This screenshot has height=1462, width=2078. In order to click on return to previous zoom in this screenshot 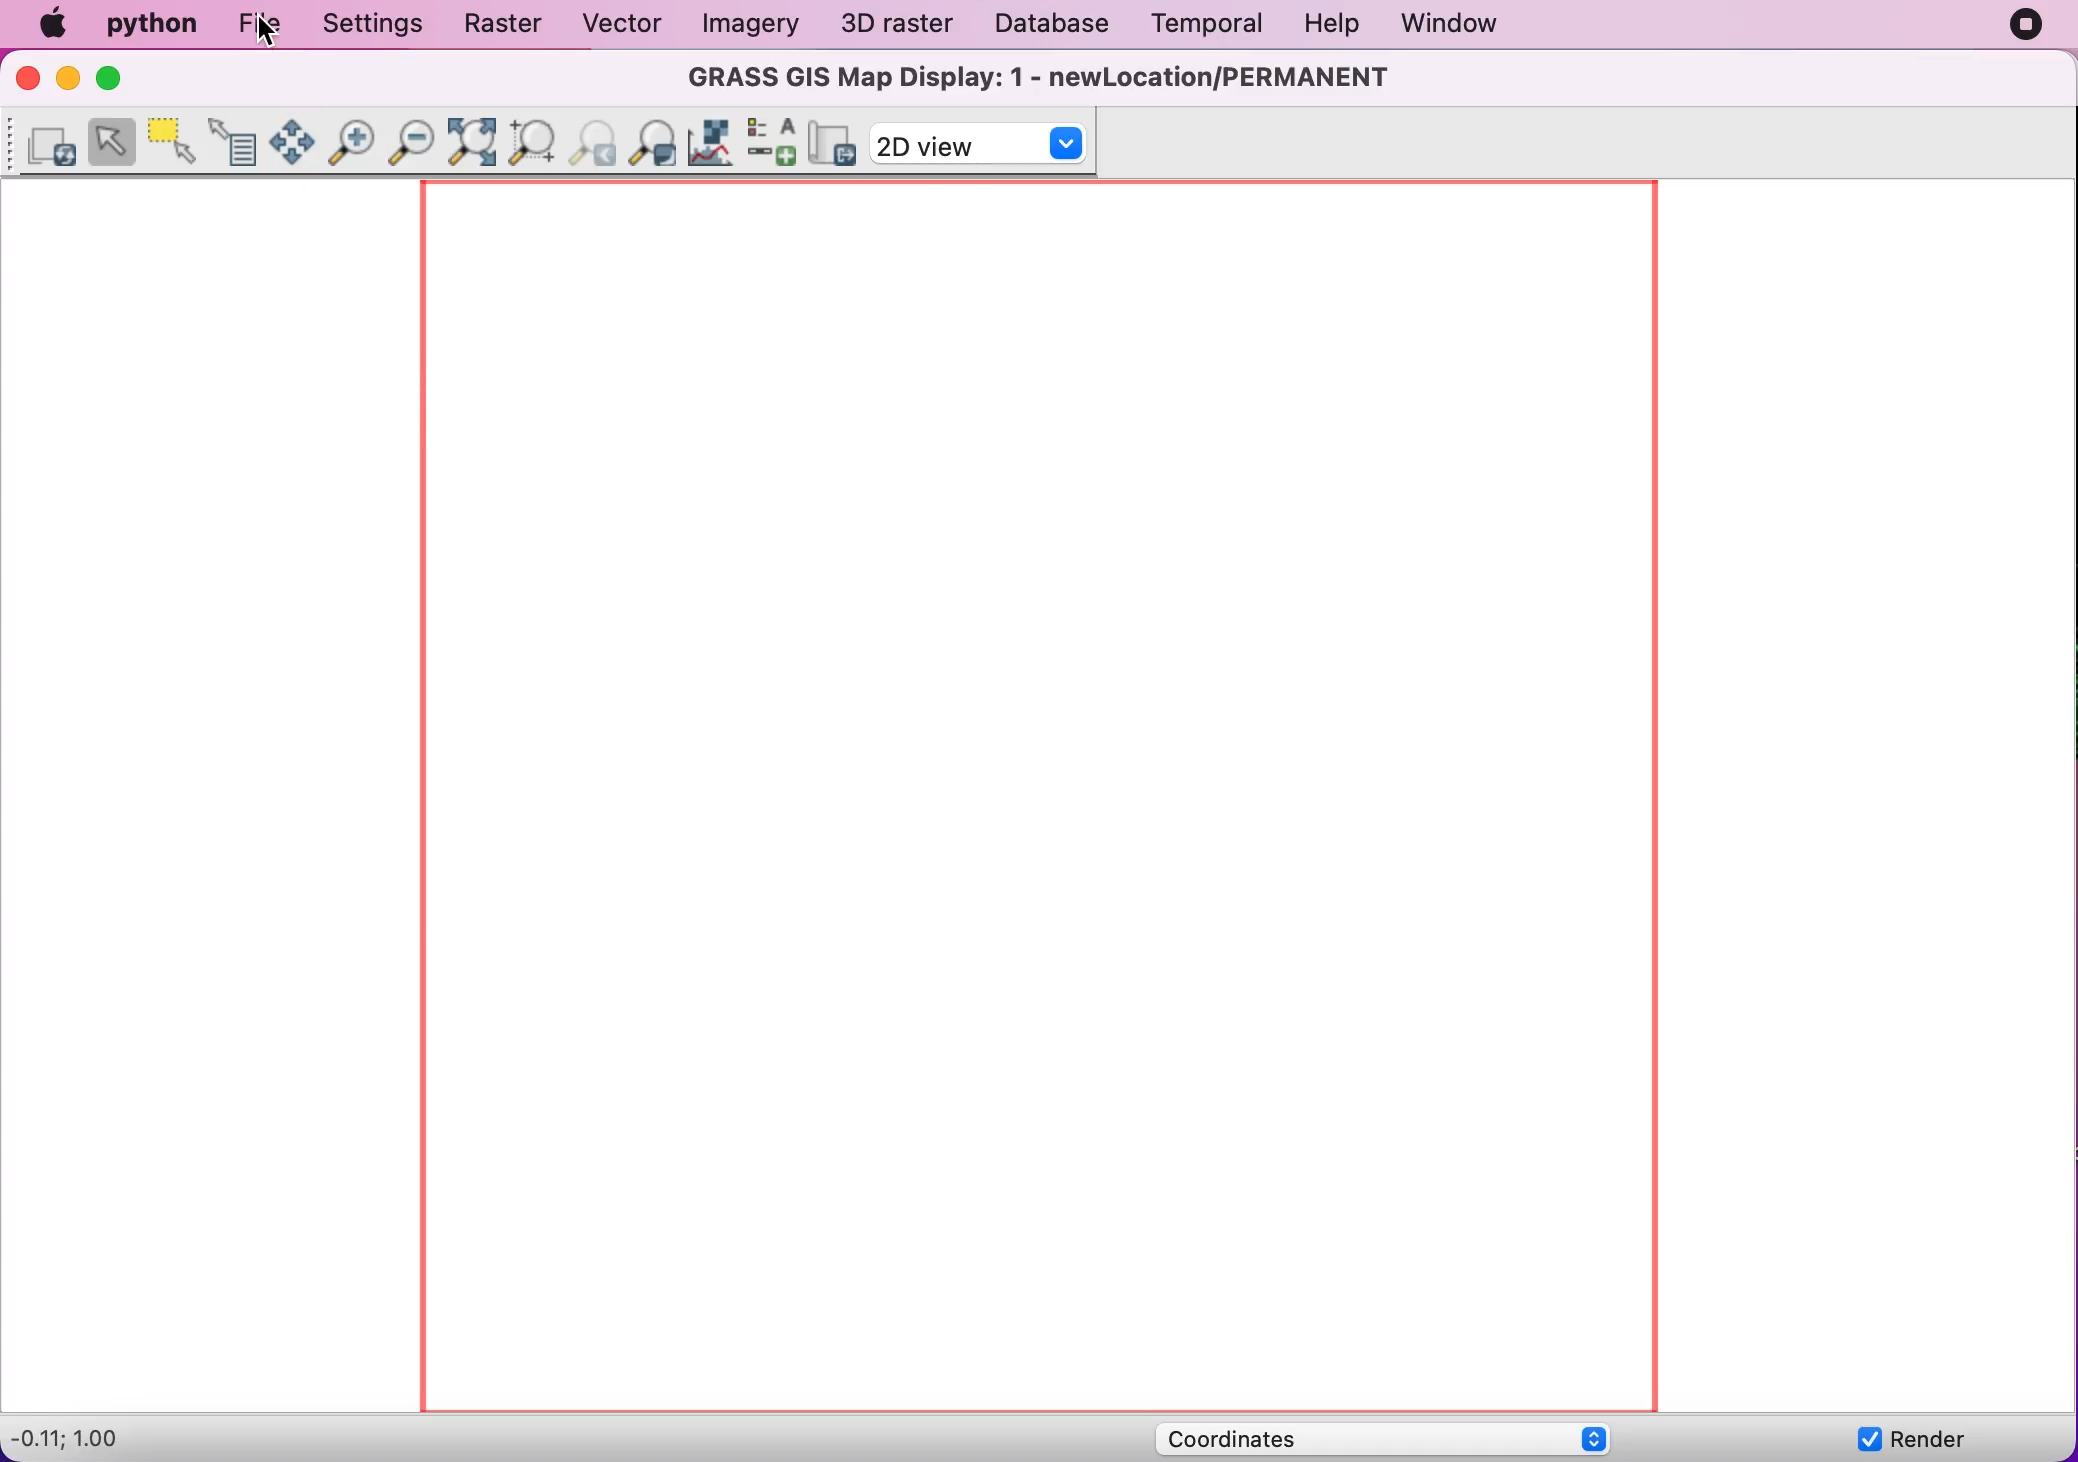, I will do `click(596, 145)`.